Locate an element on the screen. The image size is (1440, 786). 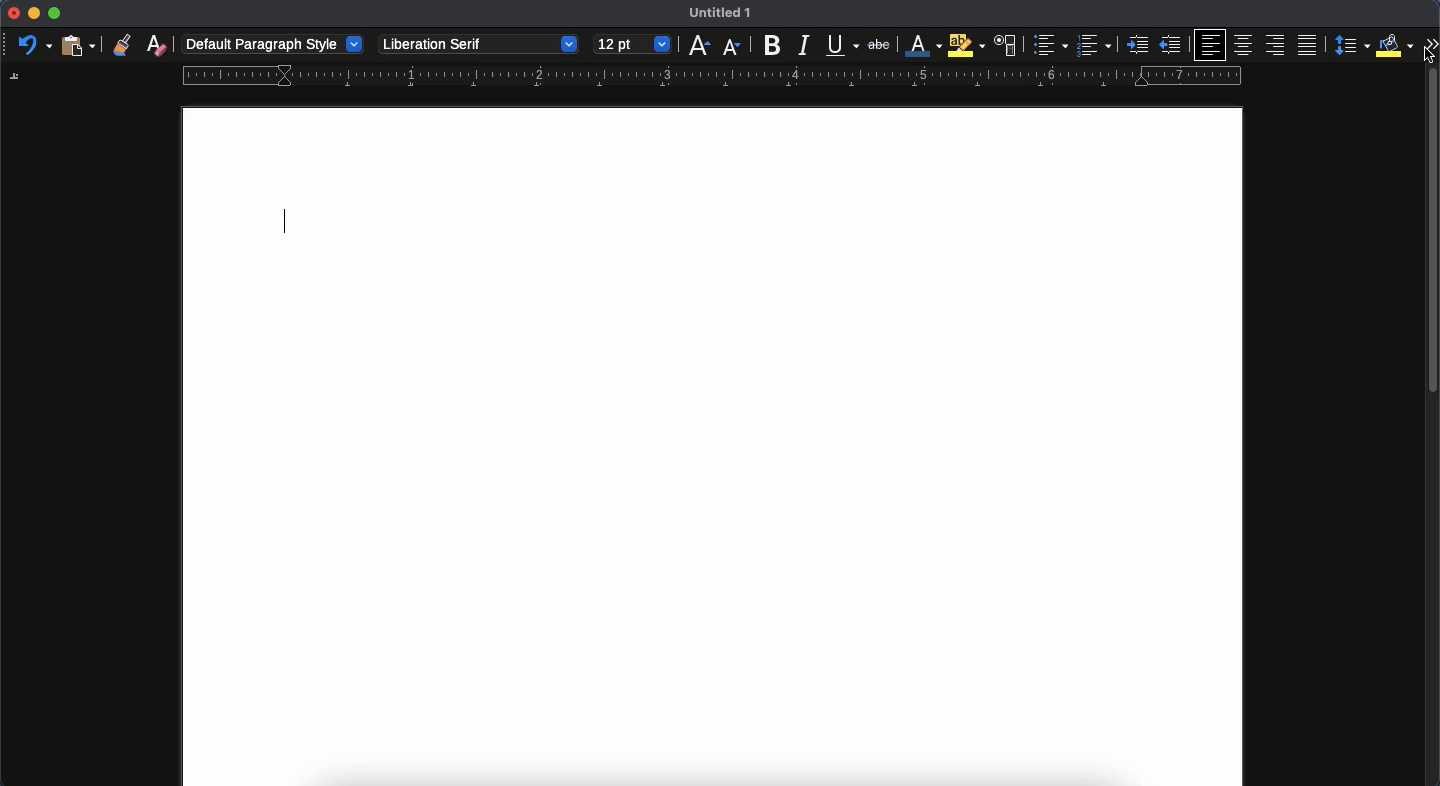
decrease size is located at coordinates (732, 48).